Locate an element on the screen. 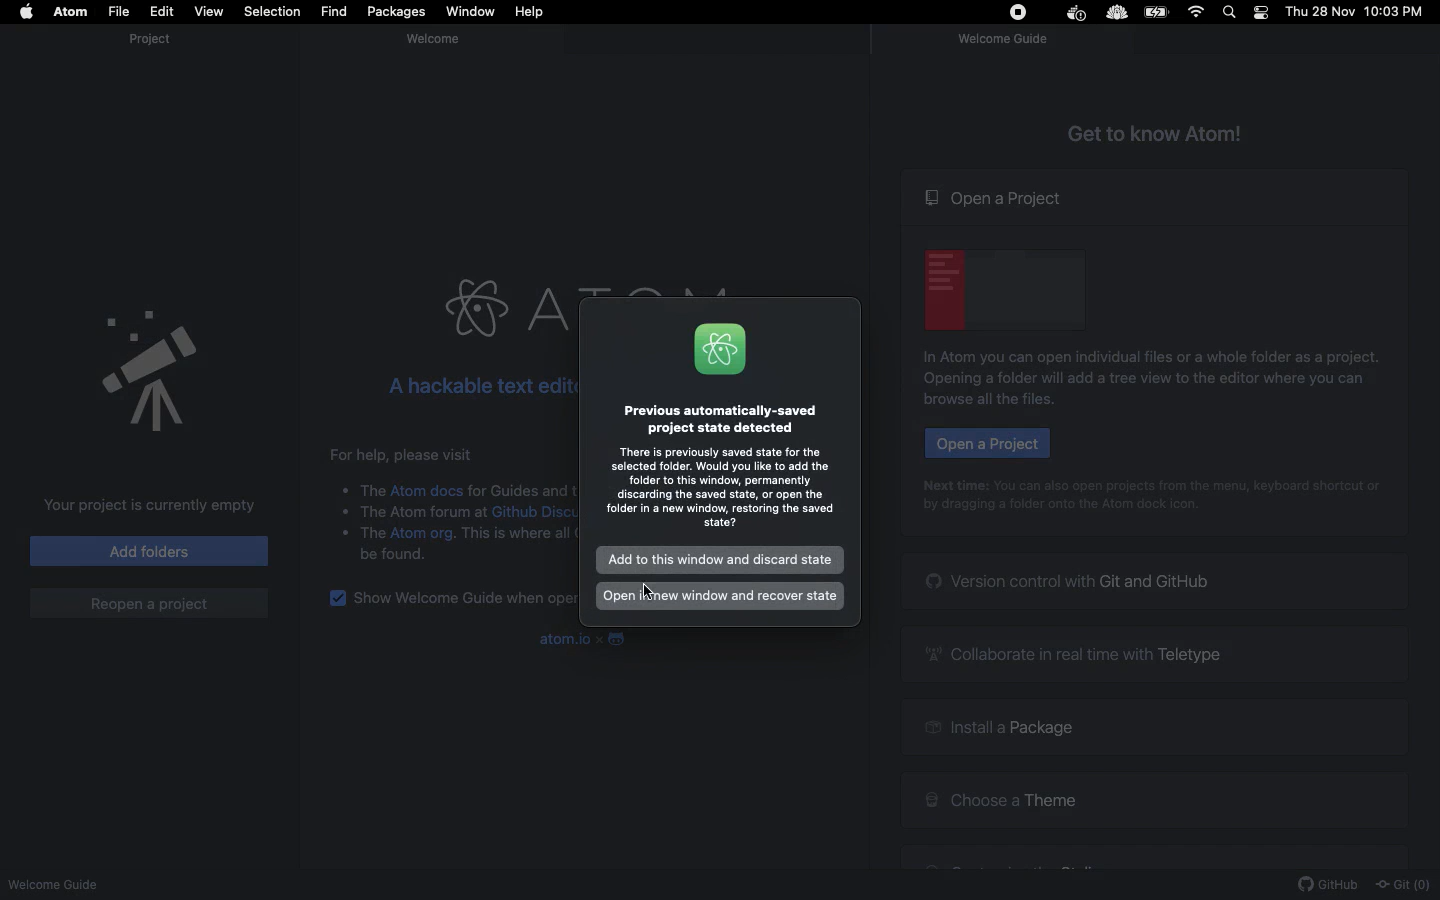 The image size is (1440, 900). Bullet point is located at coordinates (334, 522).